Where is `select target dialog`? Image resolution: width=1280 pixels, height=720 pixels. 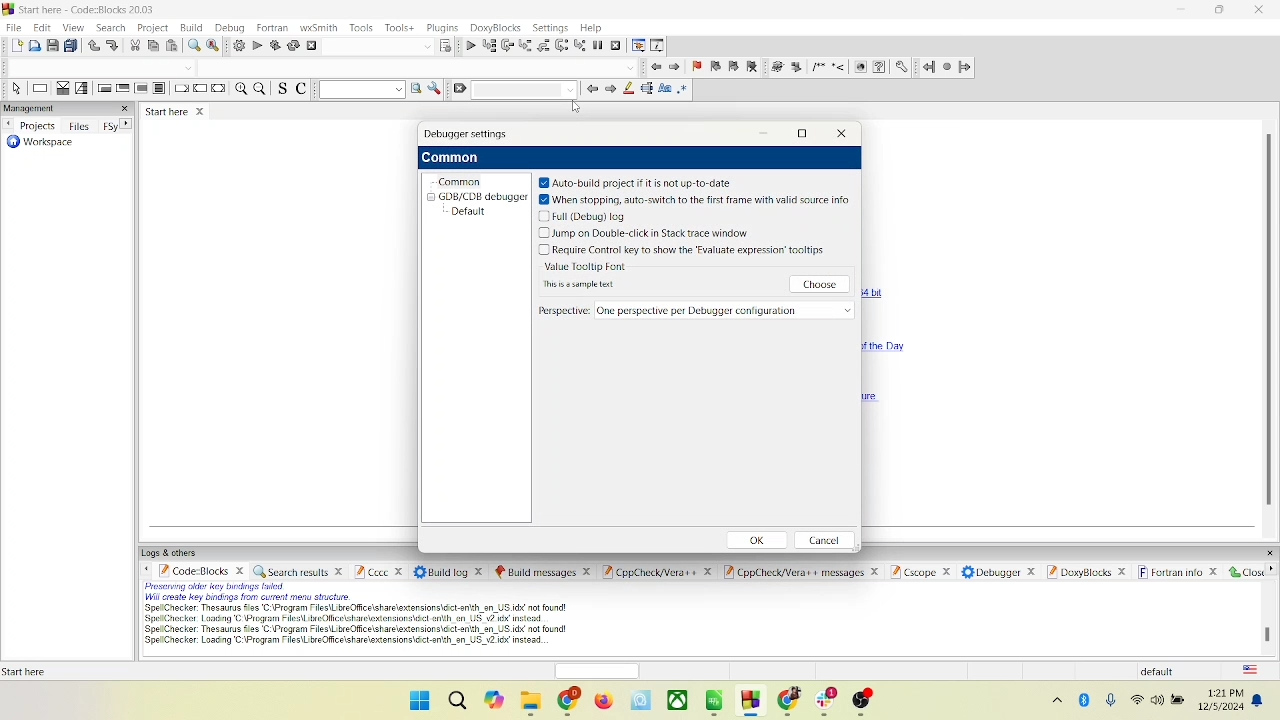
select target dialog is located at coordinates (447, 46).